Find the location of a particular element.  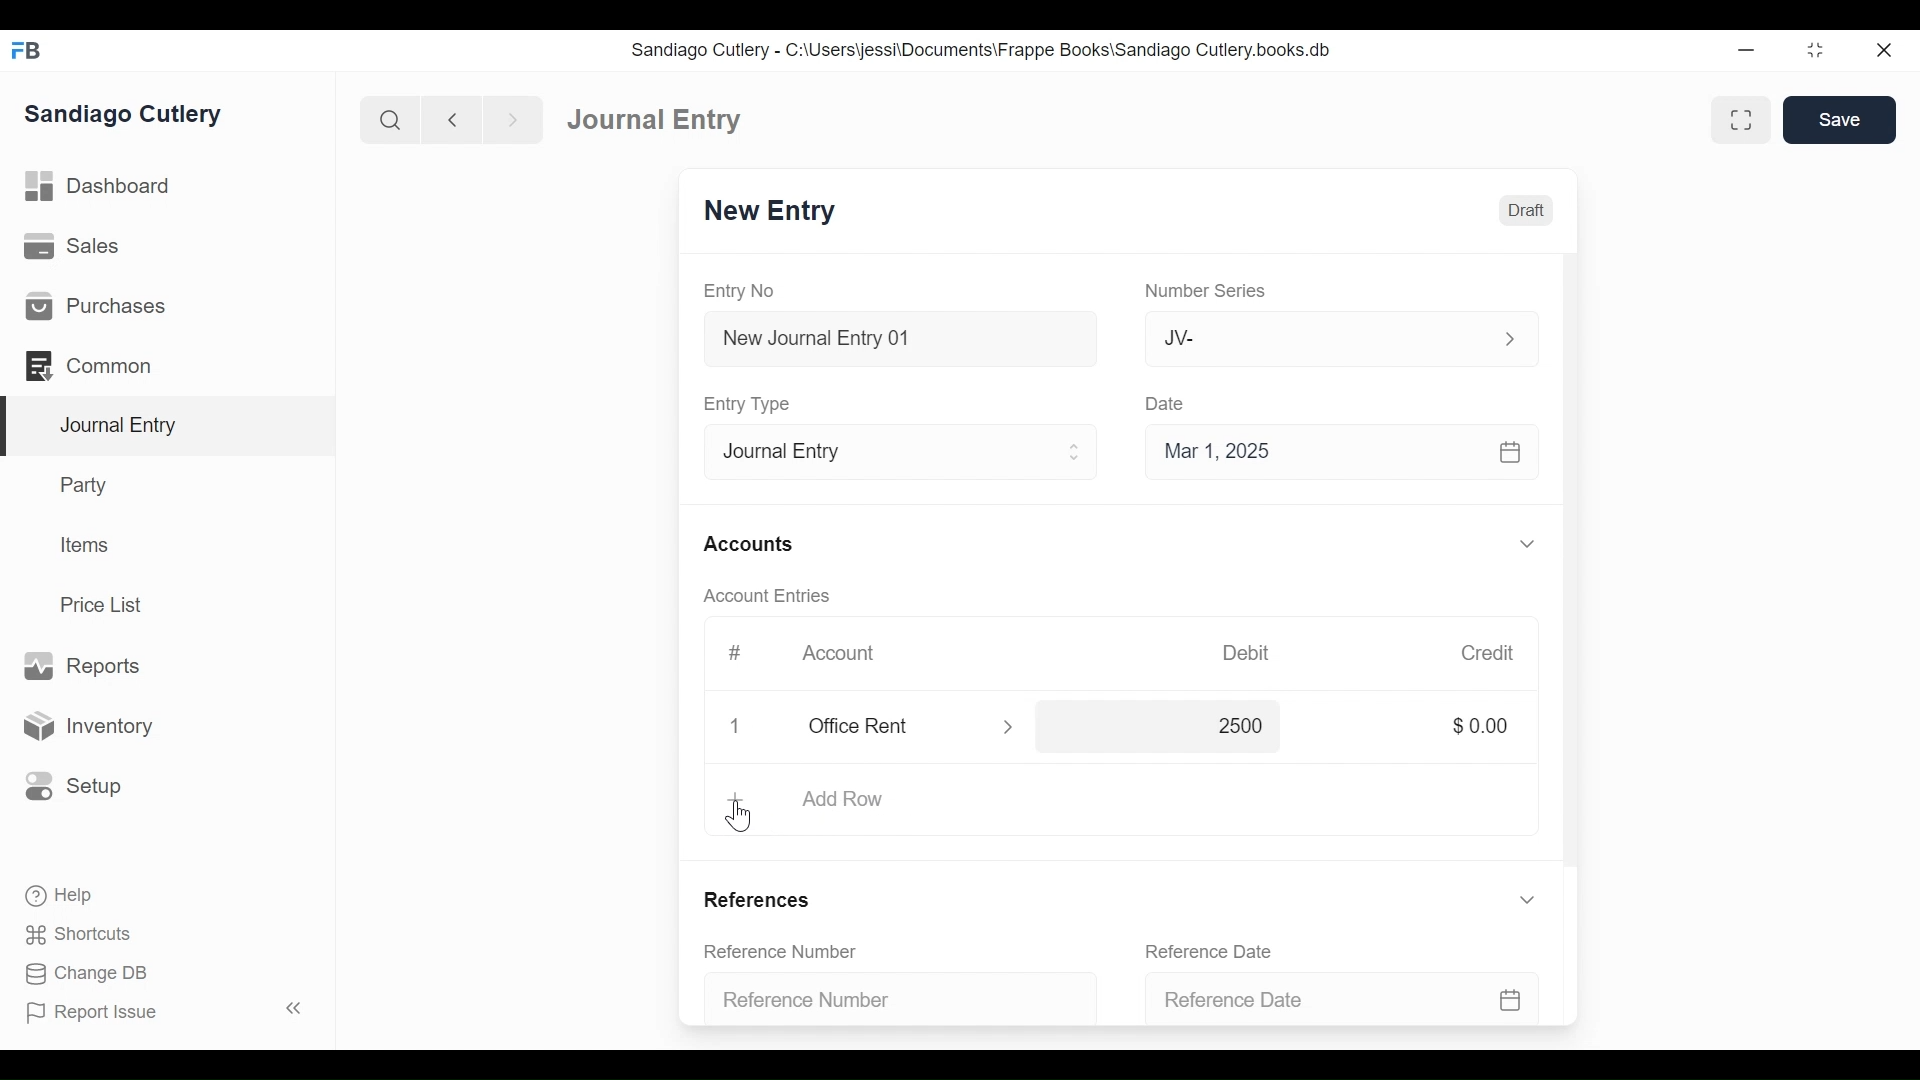

minimize is located at coordinates (1749, 46).